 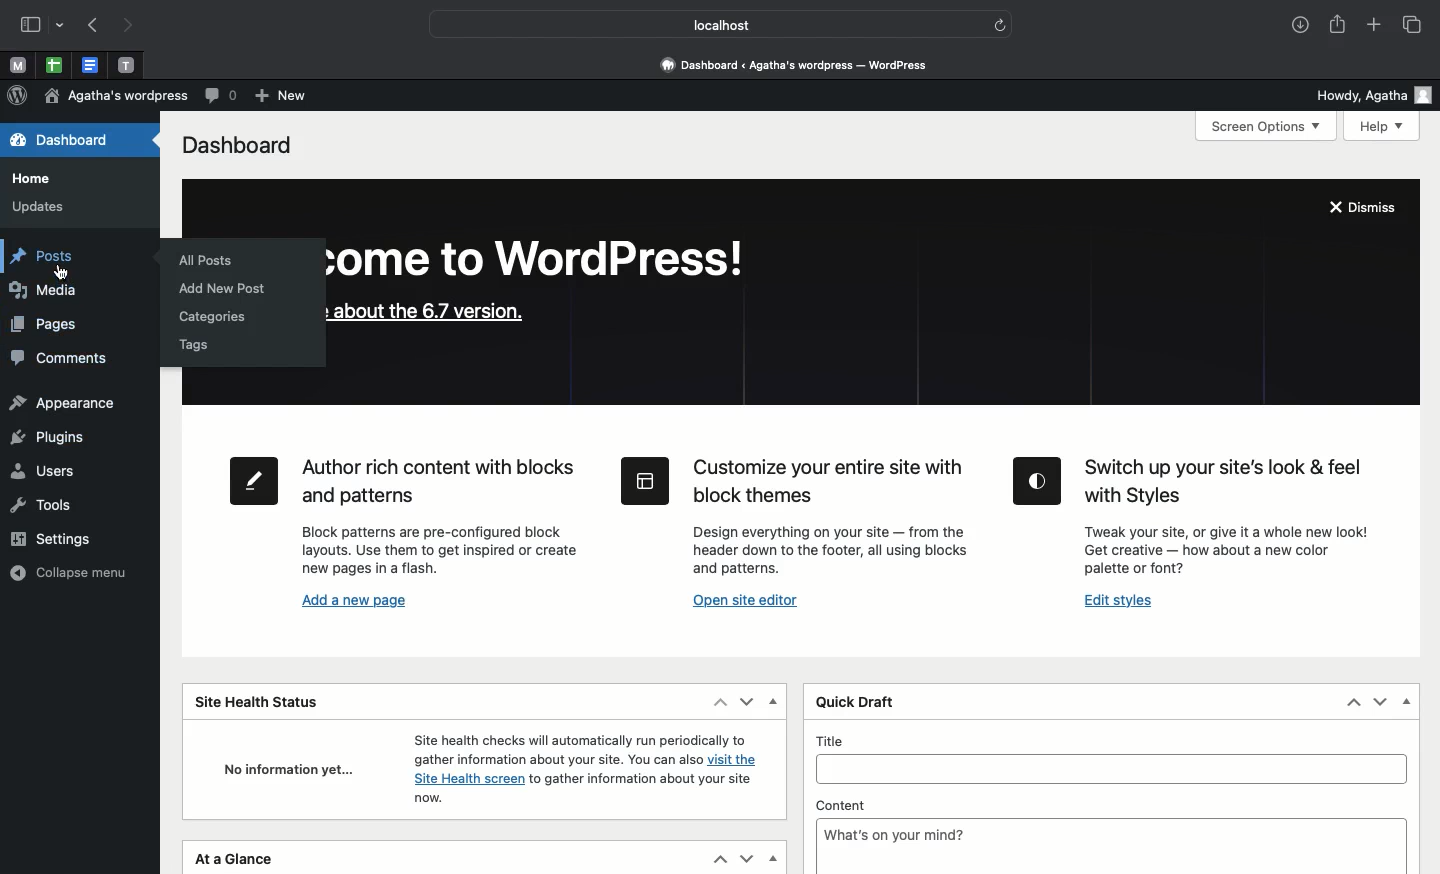 I want to click on to gather information about your site, so click(x=642, y=781).